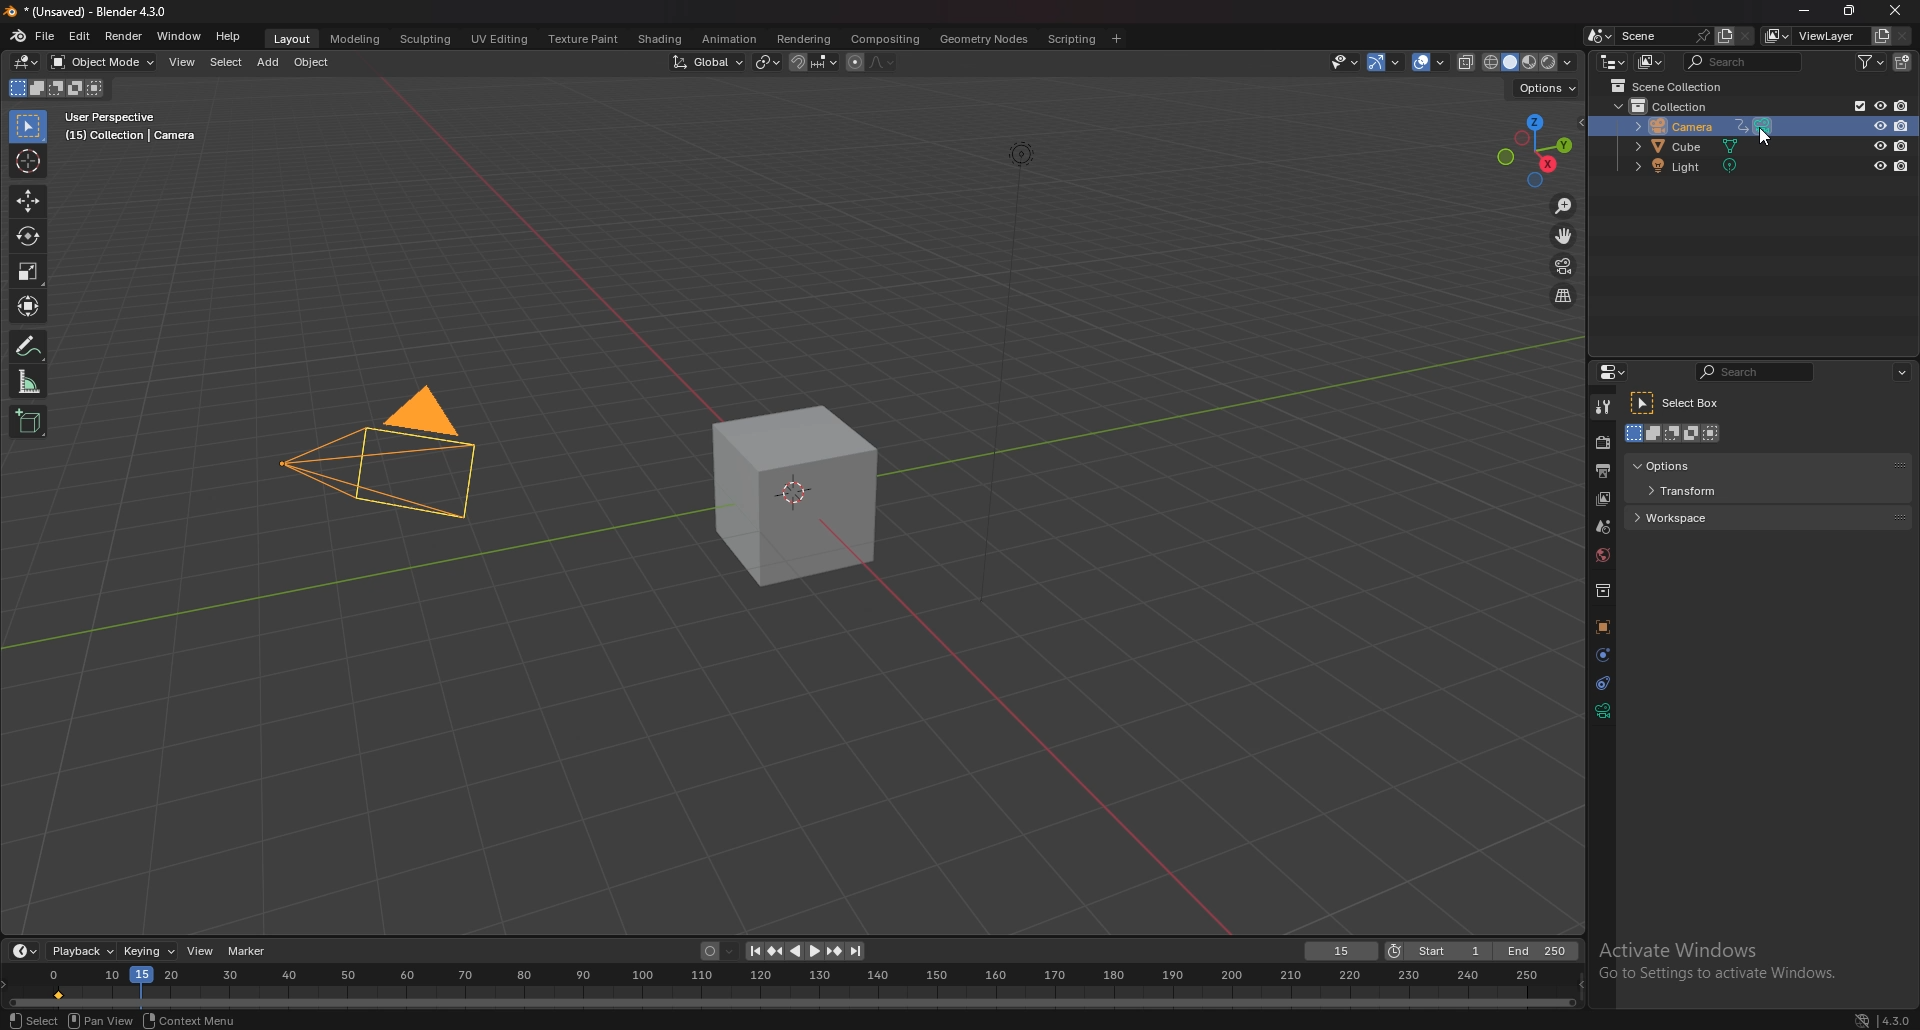  What do you see at coordinates (47, 37) in the screenshot?
I see `file` at bounding box center [47, 37].